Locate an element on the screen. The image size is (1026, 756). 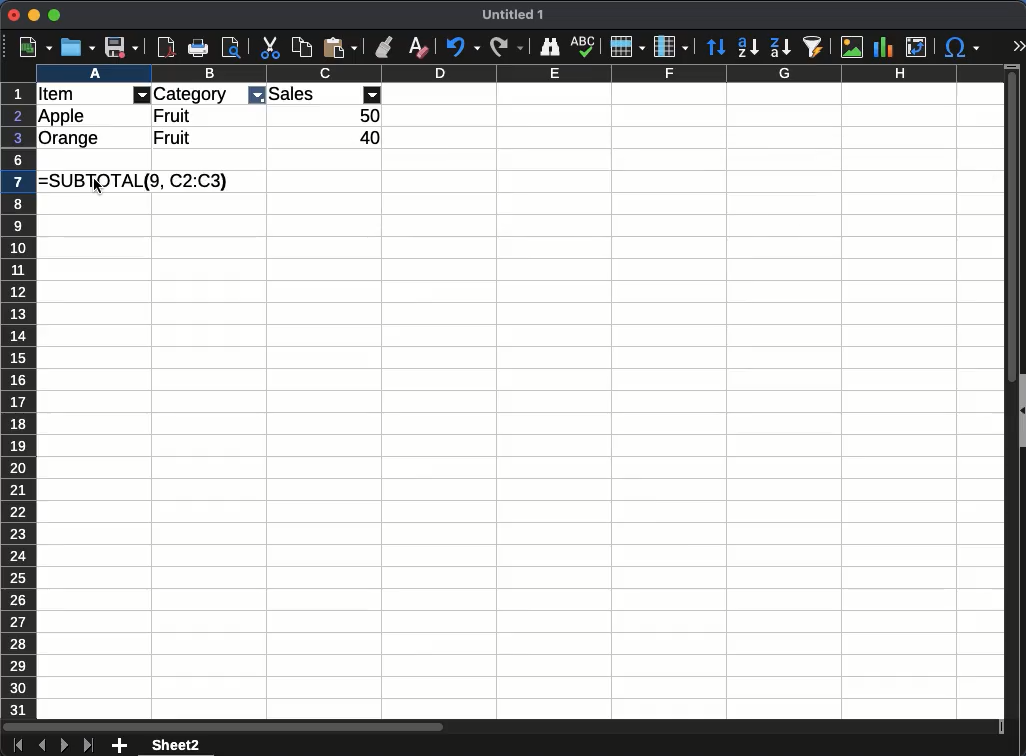
Untitled 1 - name is located at coordinates (513, 15).